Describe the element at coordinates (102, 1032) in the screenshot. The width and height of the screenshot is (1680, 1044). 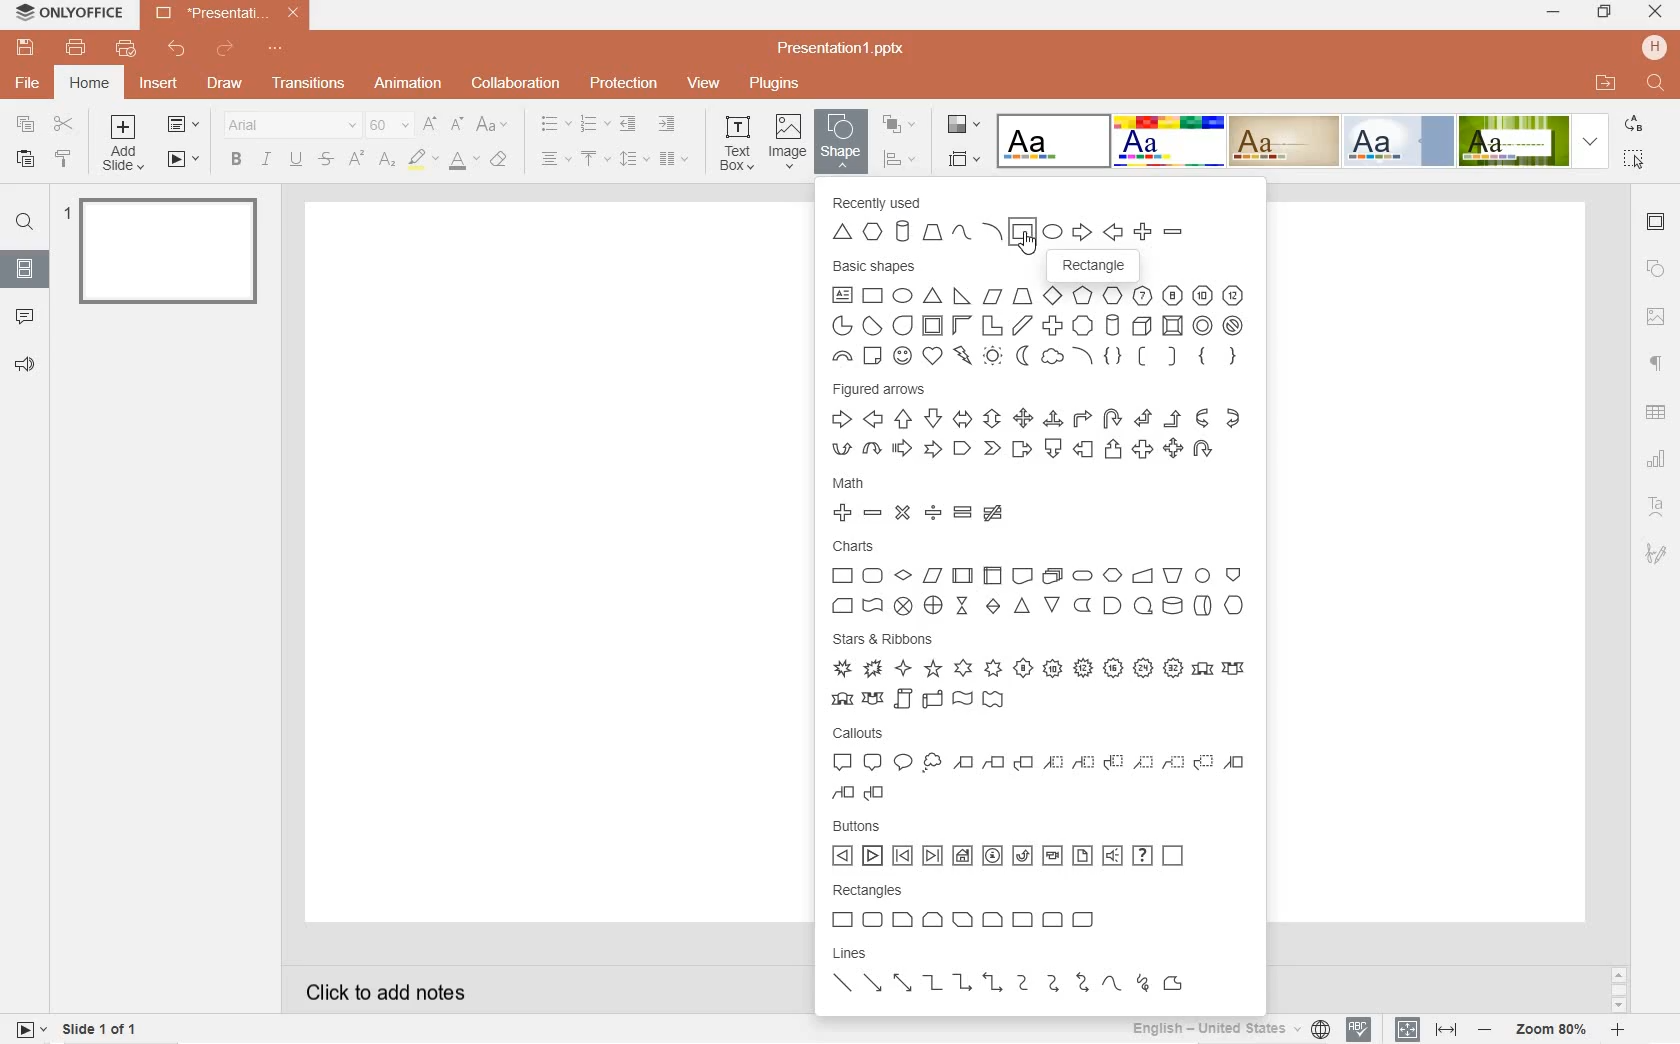
I see `slide 1 of 1` at that location.